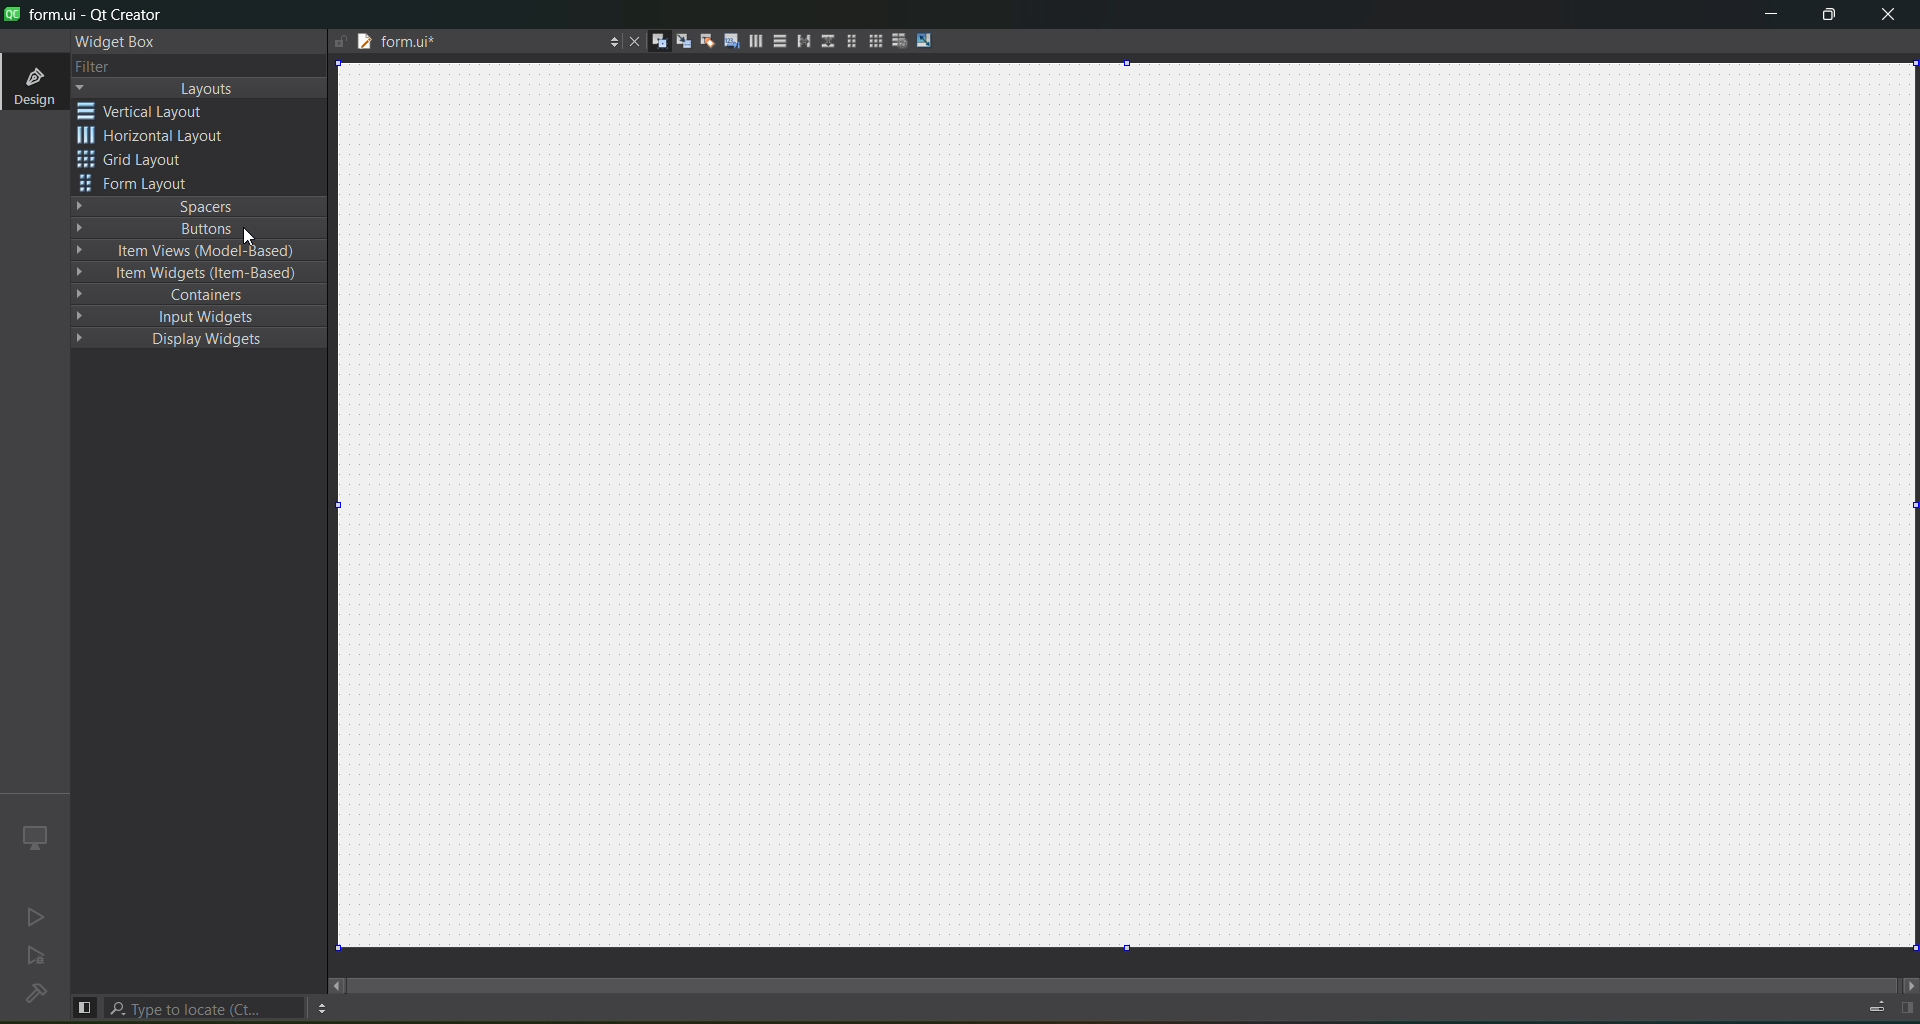 The height and width of the screenshot is (1024, 1920). I want to click on close tab, so click(629, 41).